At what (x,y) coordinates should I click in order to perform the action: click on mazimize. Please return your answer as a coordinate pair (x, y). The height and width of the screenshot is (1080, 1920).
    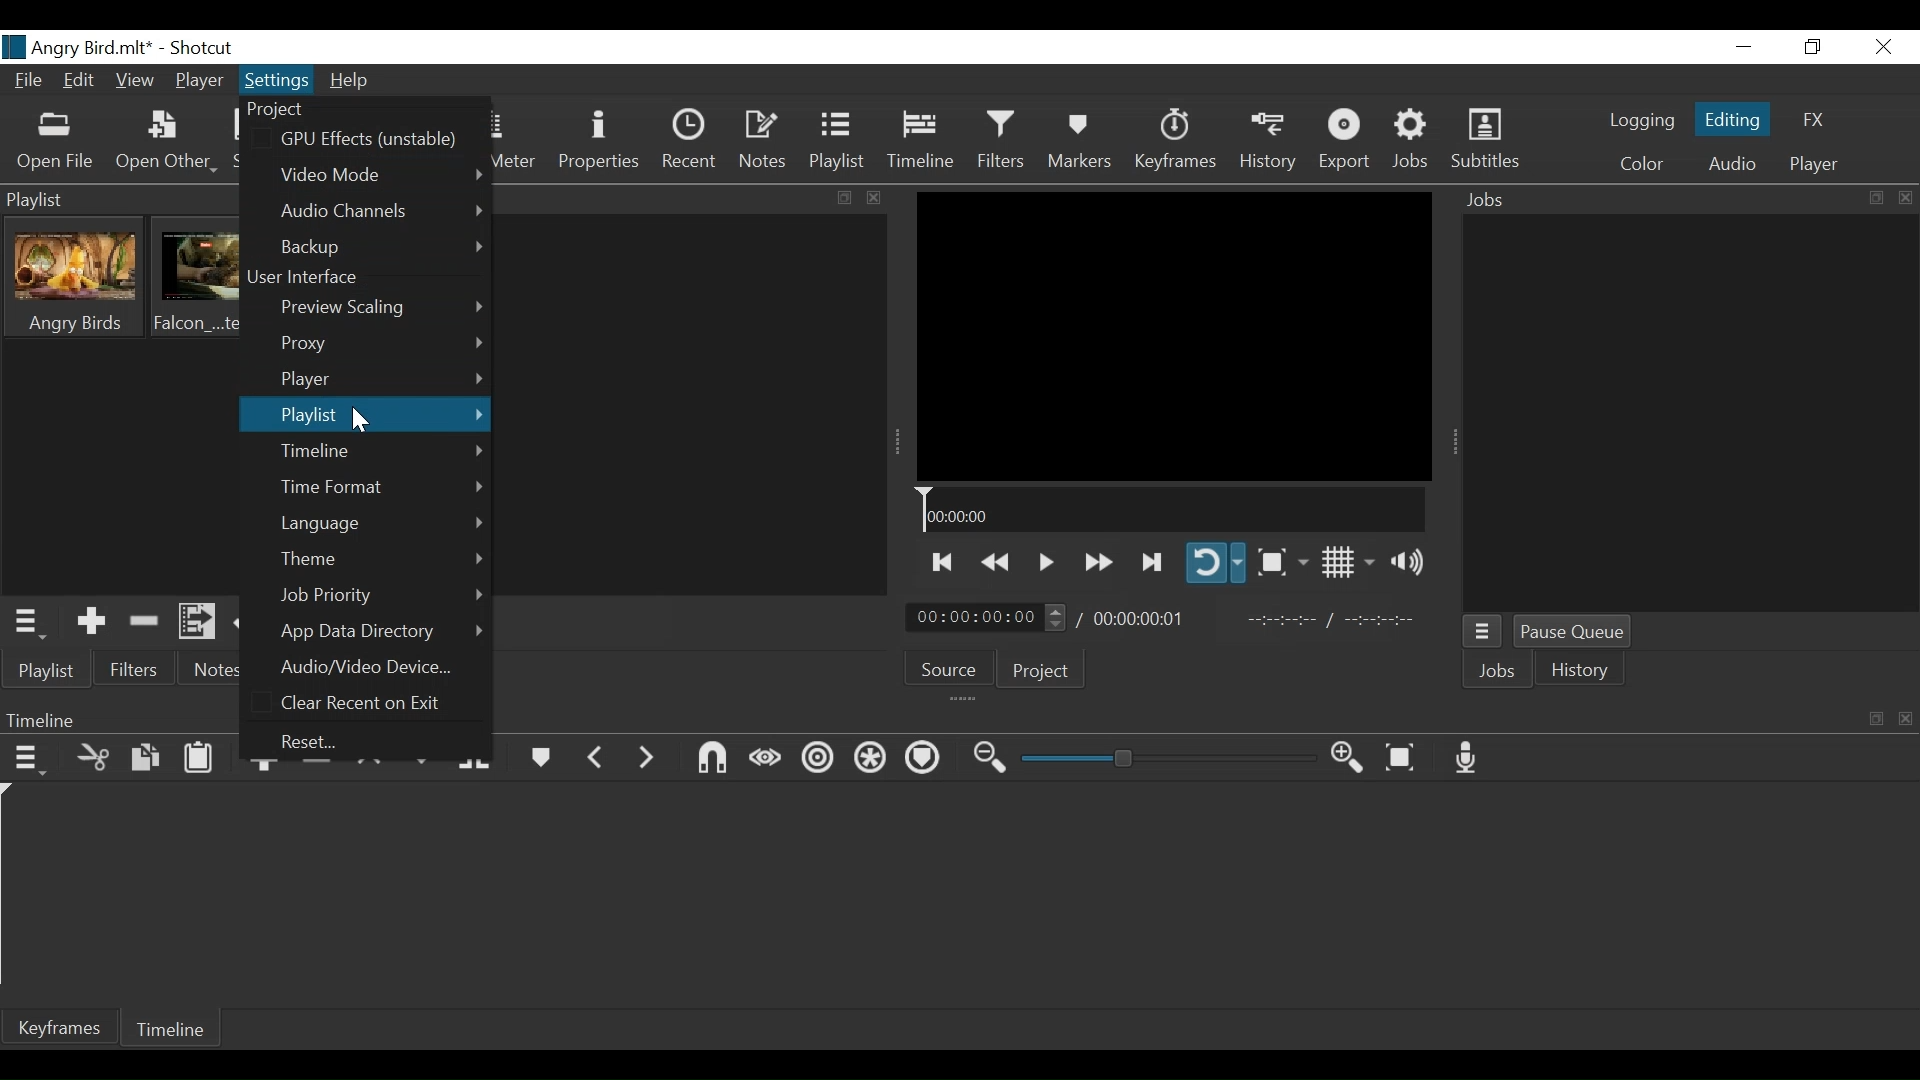
    Looking at the image, I should click on (840, 198).